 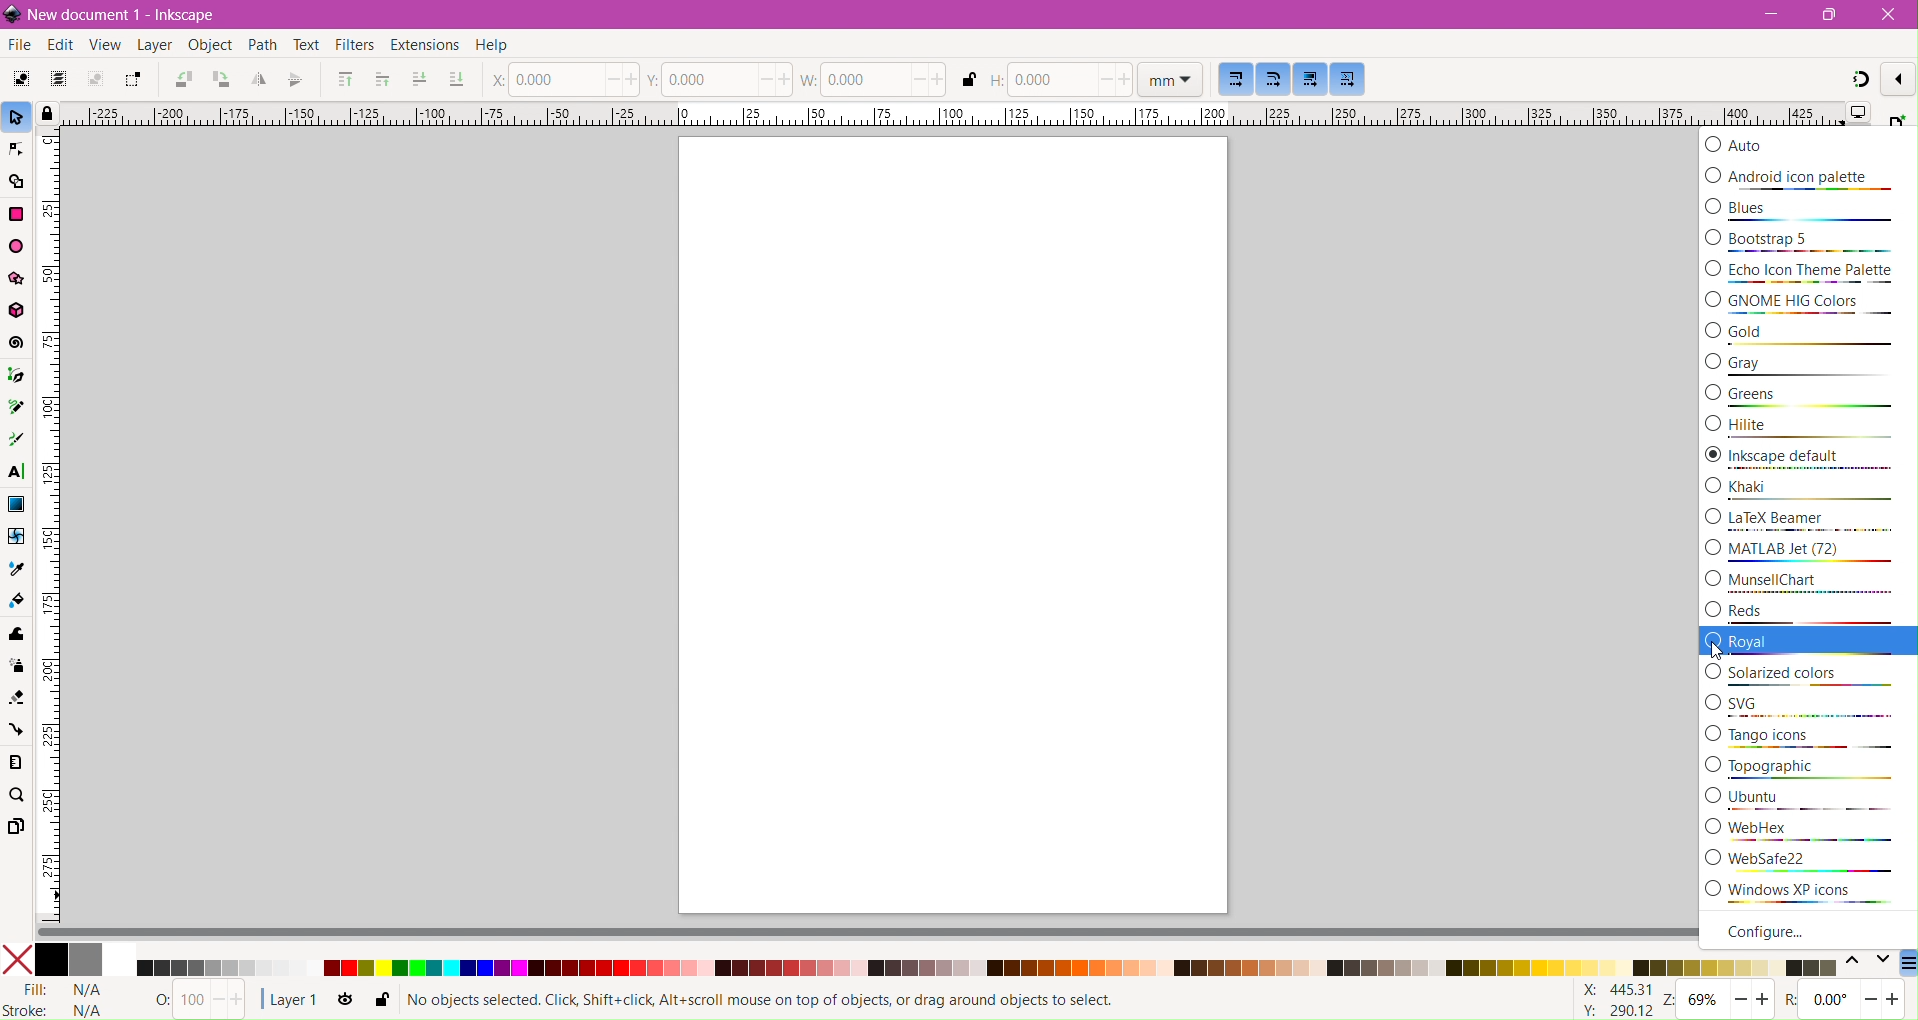 What do you see at coordinates (66, 989) in the screenshot?
I see `Fill Status` at bounding box center [66, 989].